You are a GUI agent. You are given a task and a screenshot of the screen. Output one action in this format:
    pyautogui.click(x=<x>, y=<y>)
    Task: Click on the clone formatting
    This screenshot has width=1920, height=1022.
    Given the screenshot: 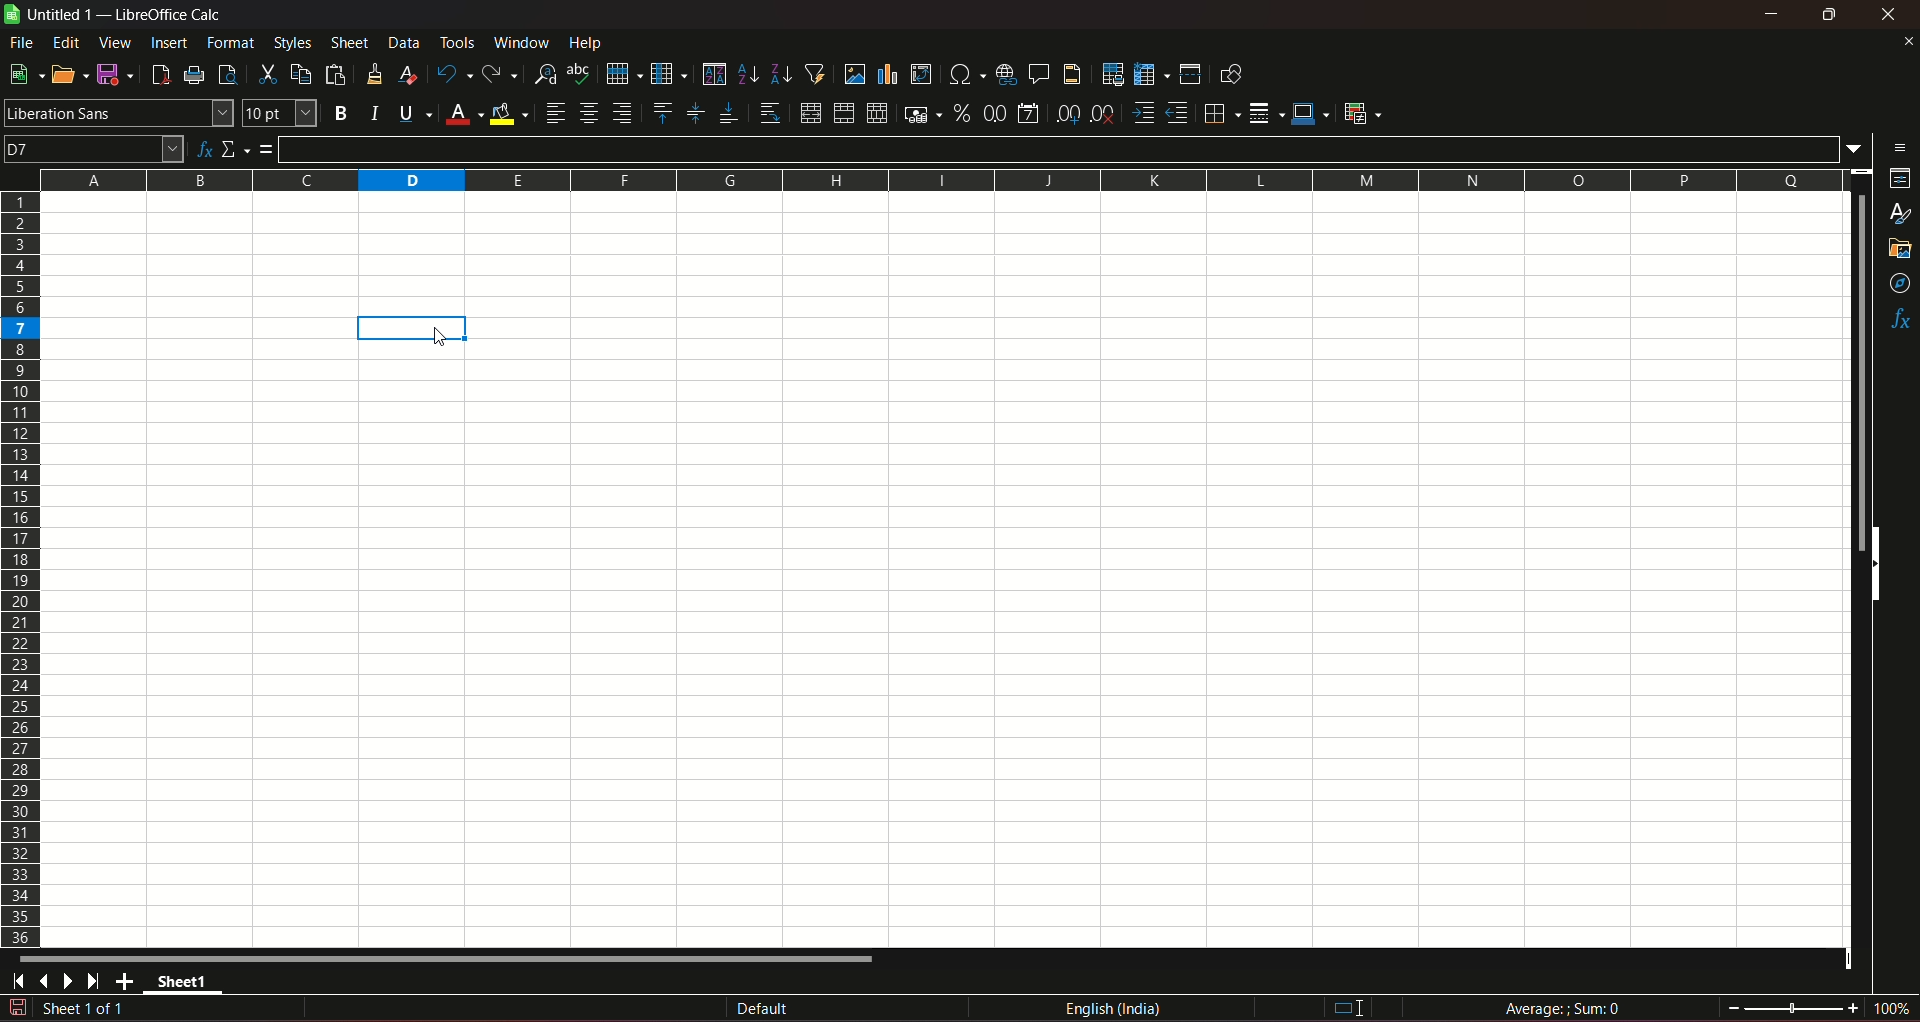 What is the action you would take?
    pyautogui.click(x=376, y=73)
    